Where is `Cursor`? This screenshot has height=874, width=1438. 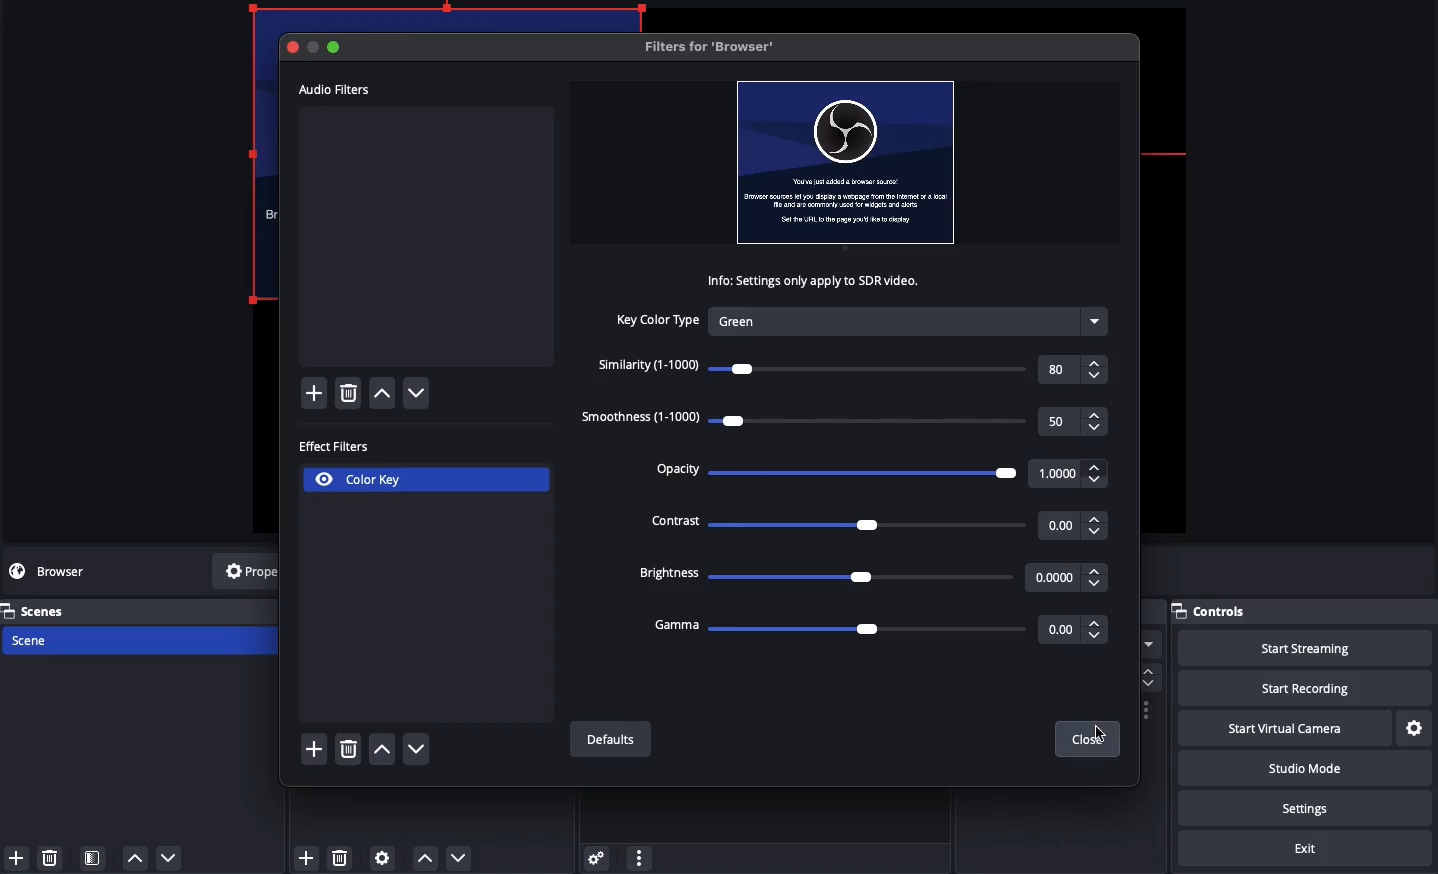
Cursor is located at coordinates (1102, 729).